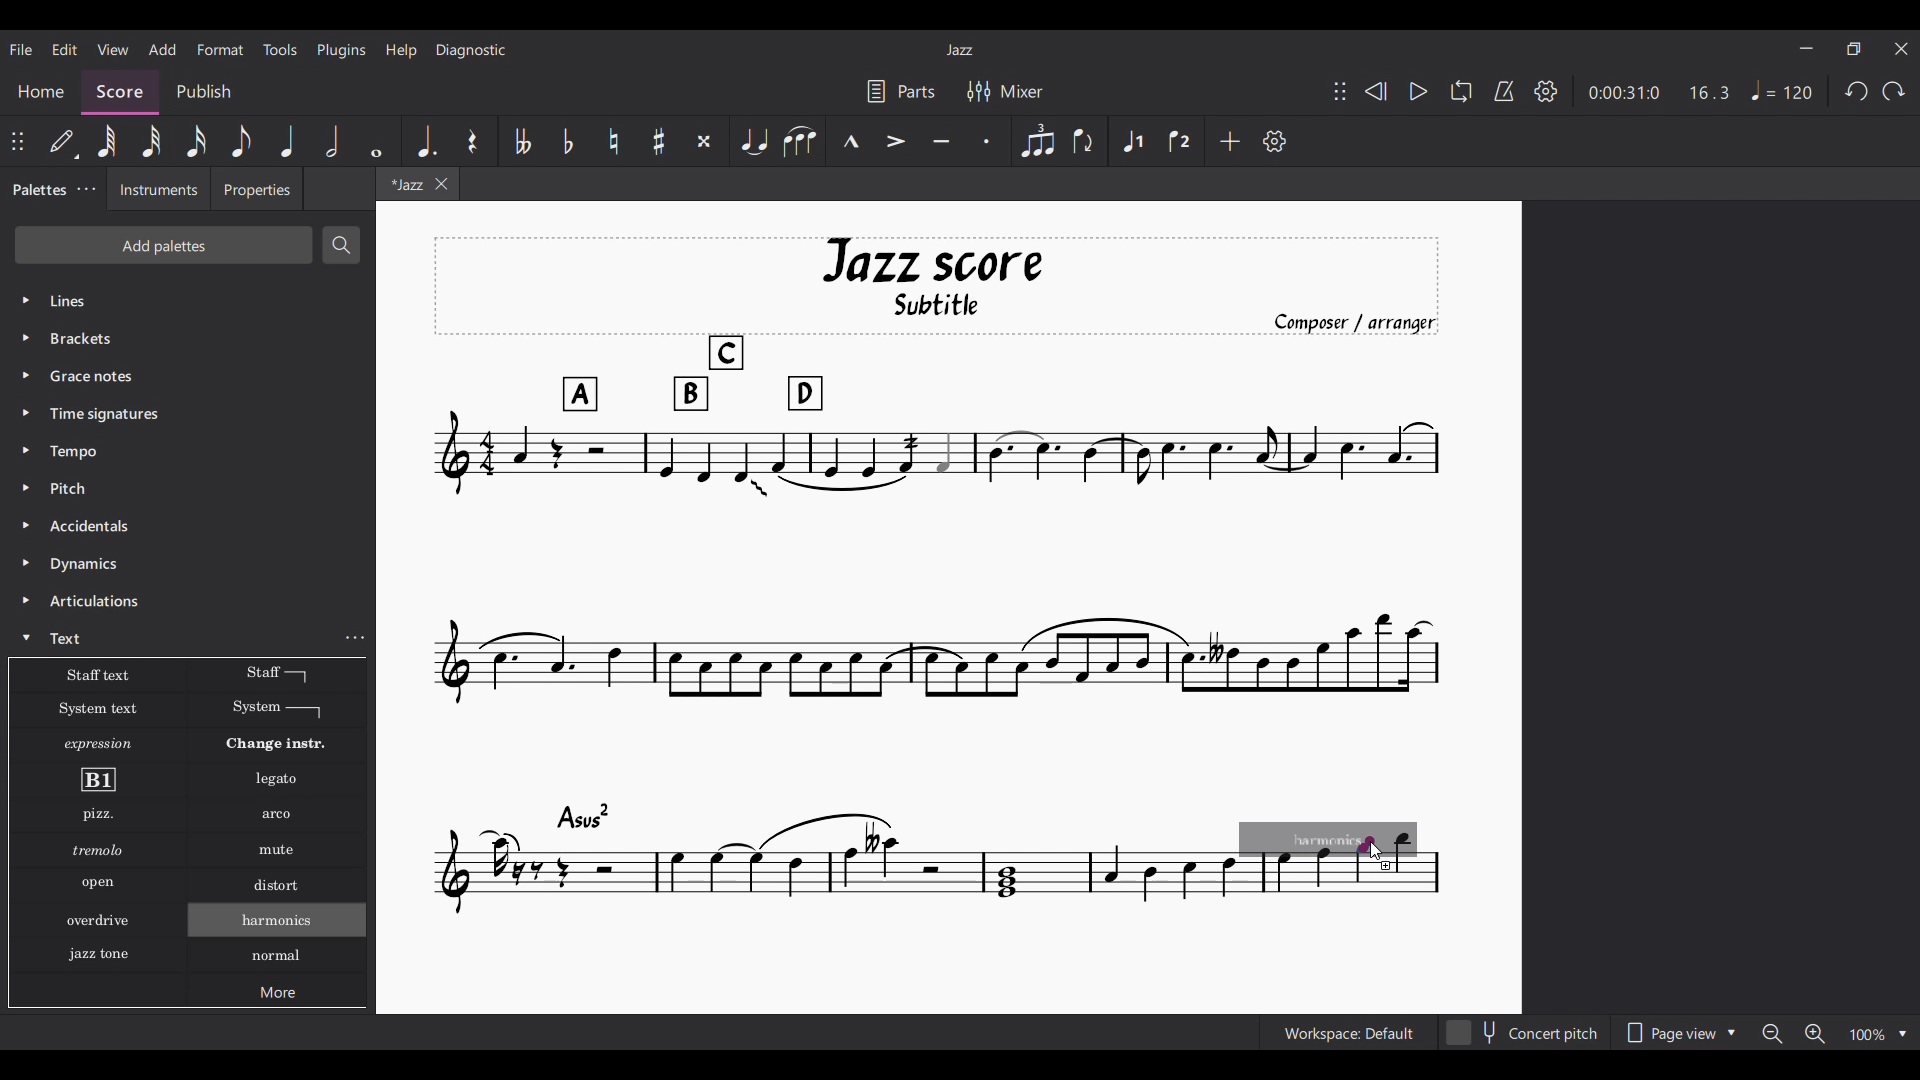 The width and height of the screenshot is (1920, 1080). Describe the element at coordinates (1367, 844) in the screenshot. I see `Indicates point of contact` at that location.